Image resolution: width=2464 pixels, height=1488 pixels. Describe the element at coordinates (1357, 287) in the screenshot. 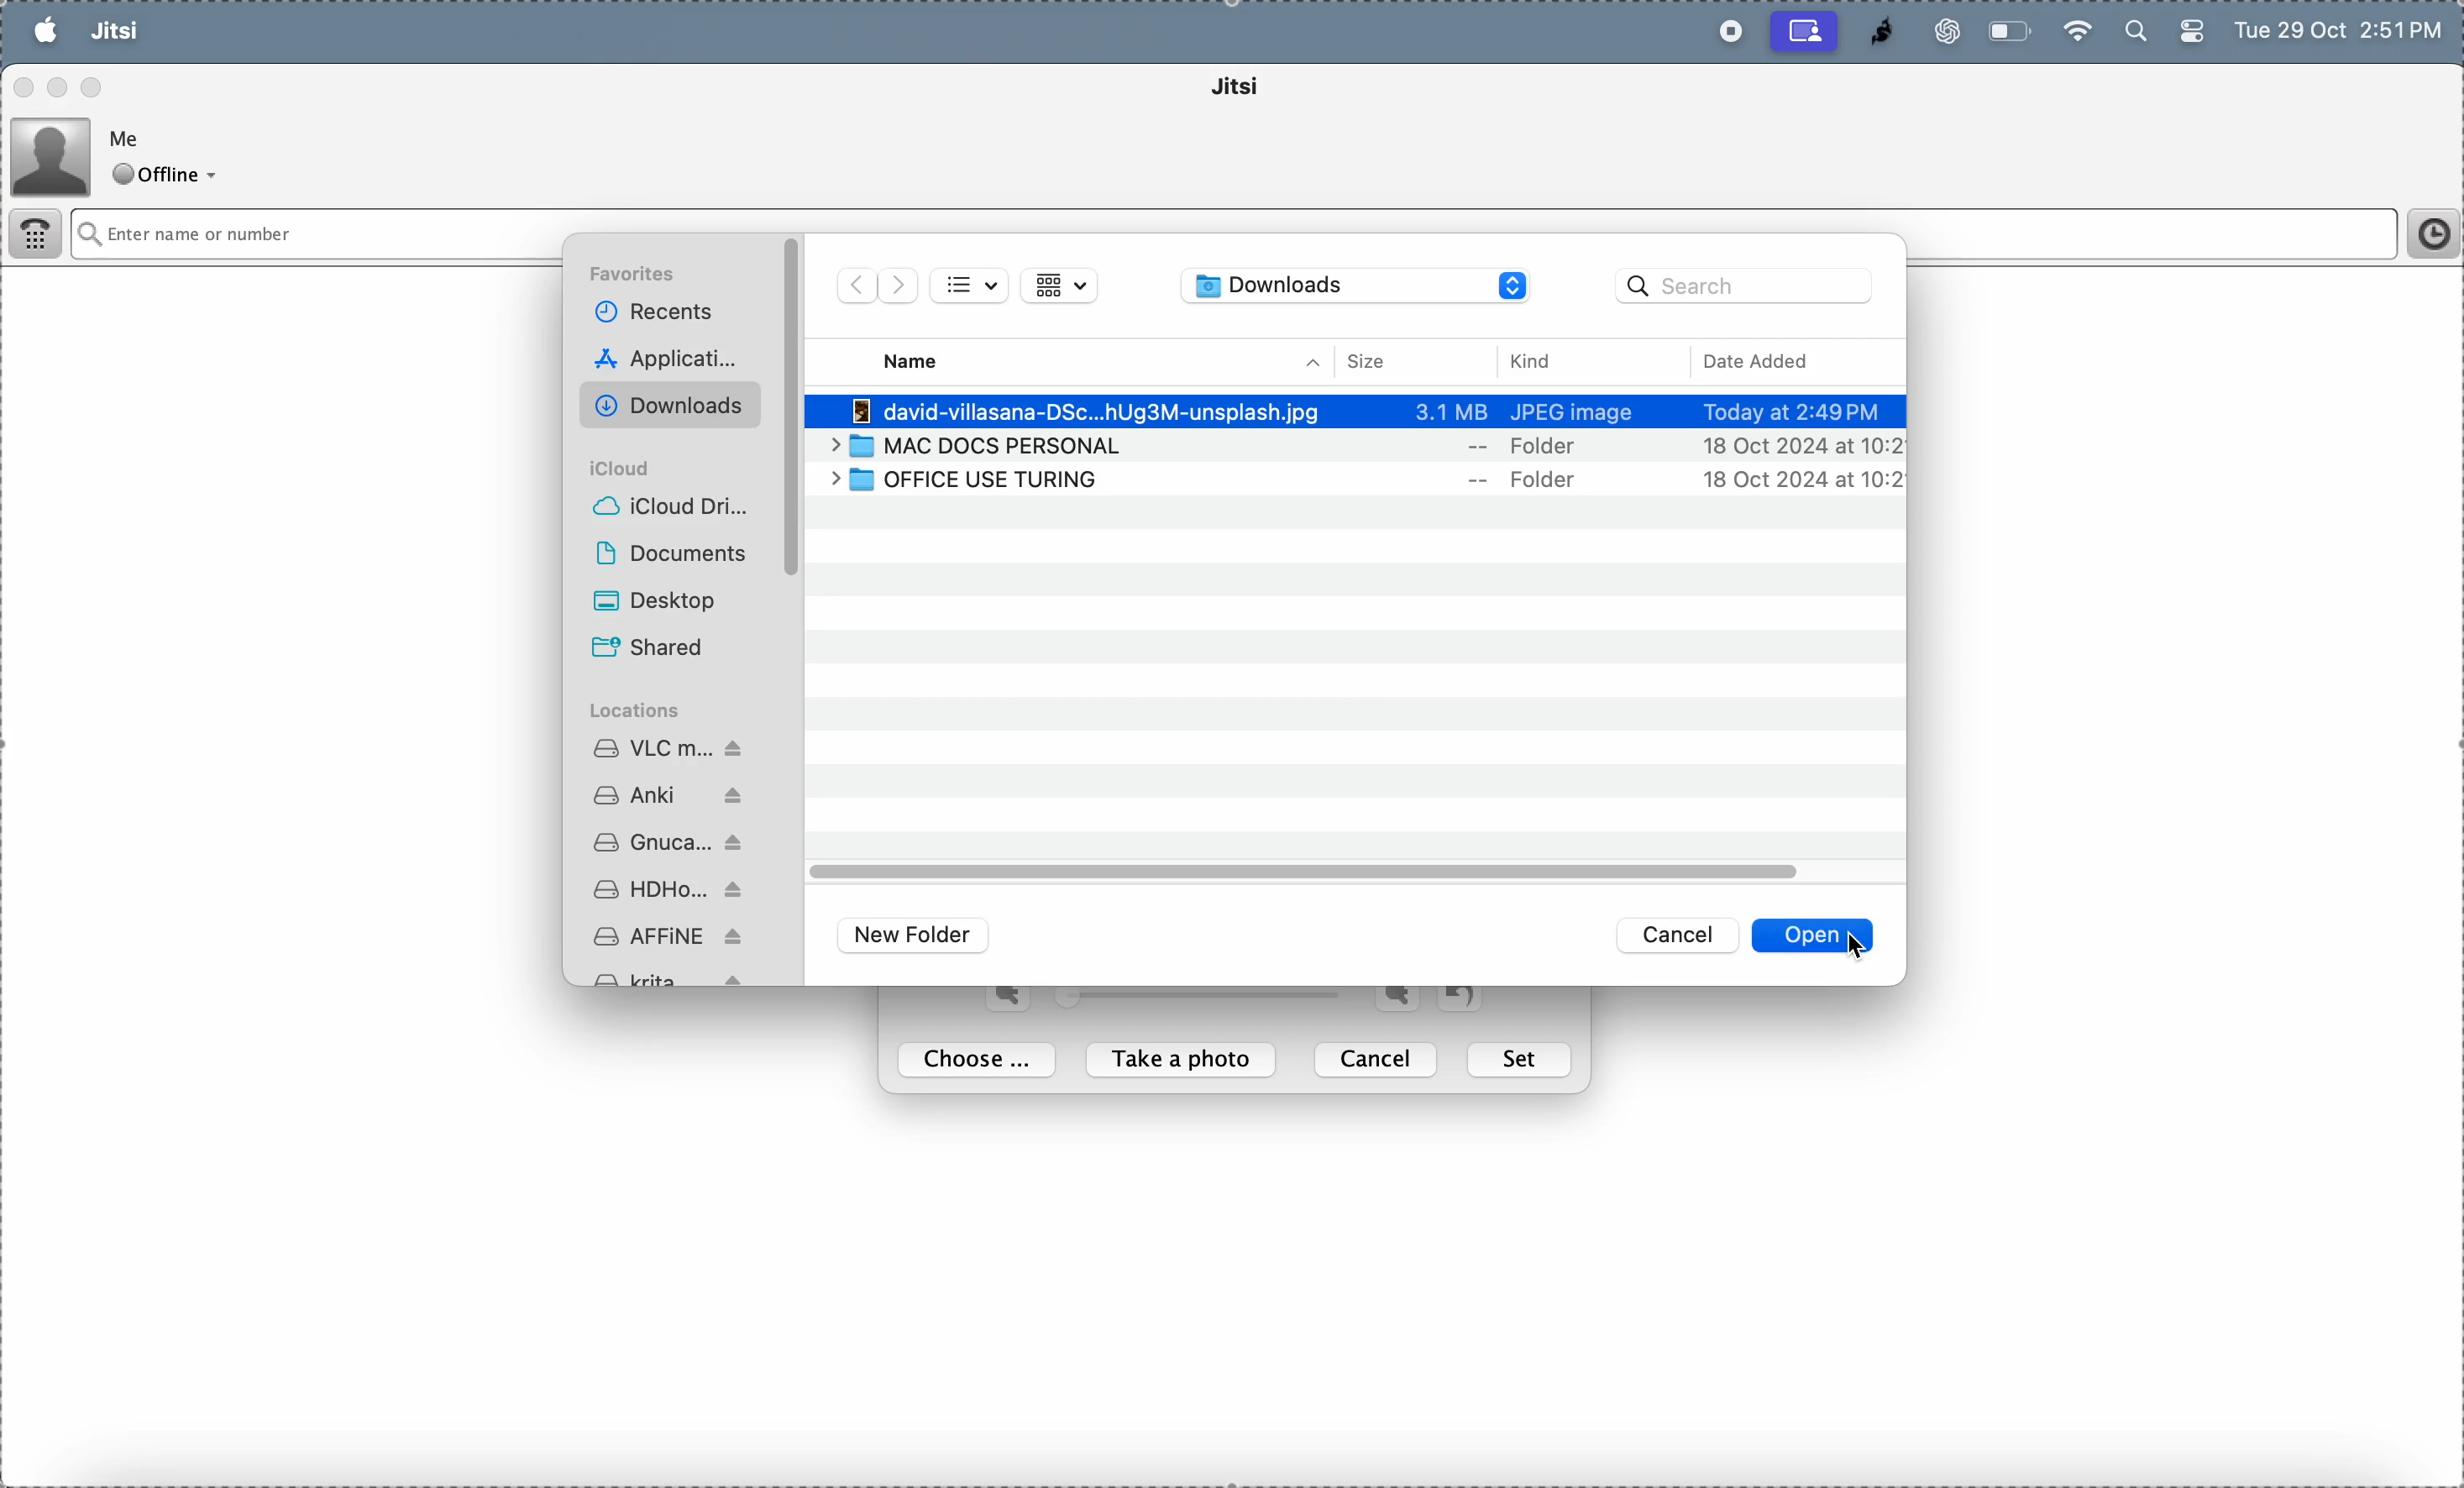

I see `downloads` at that location.